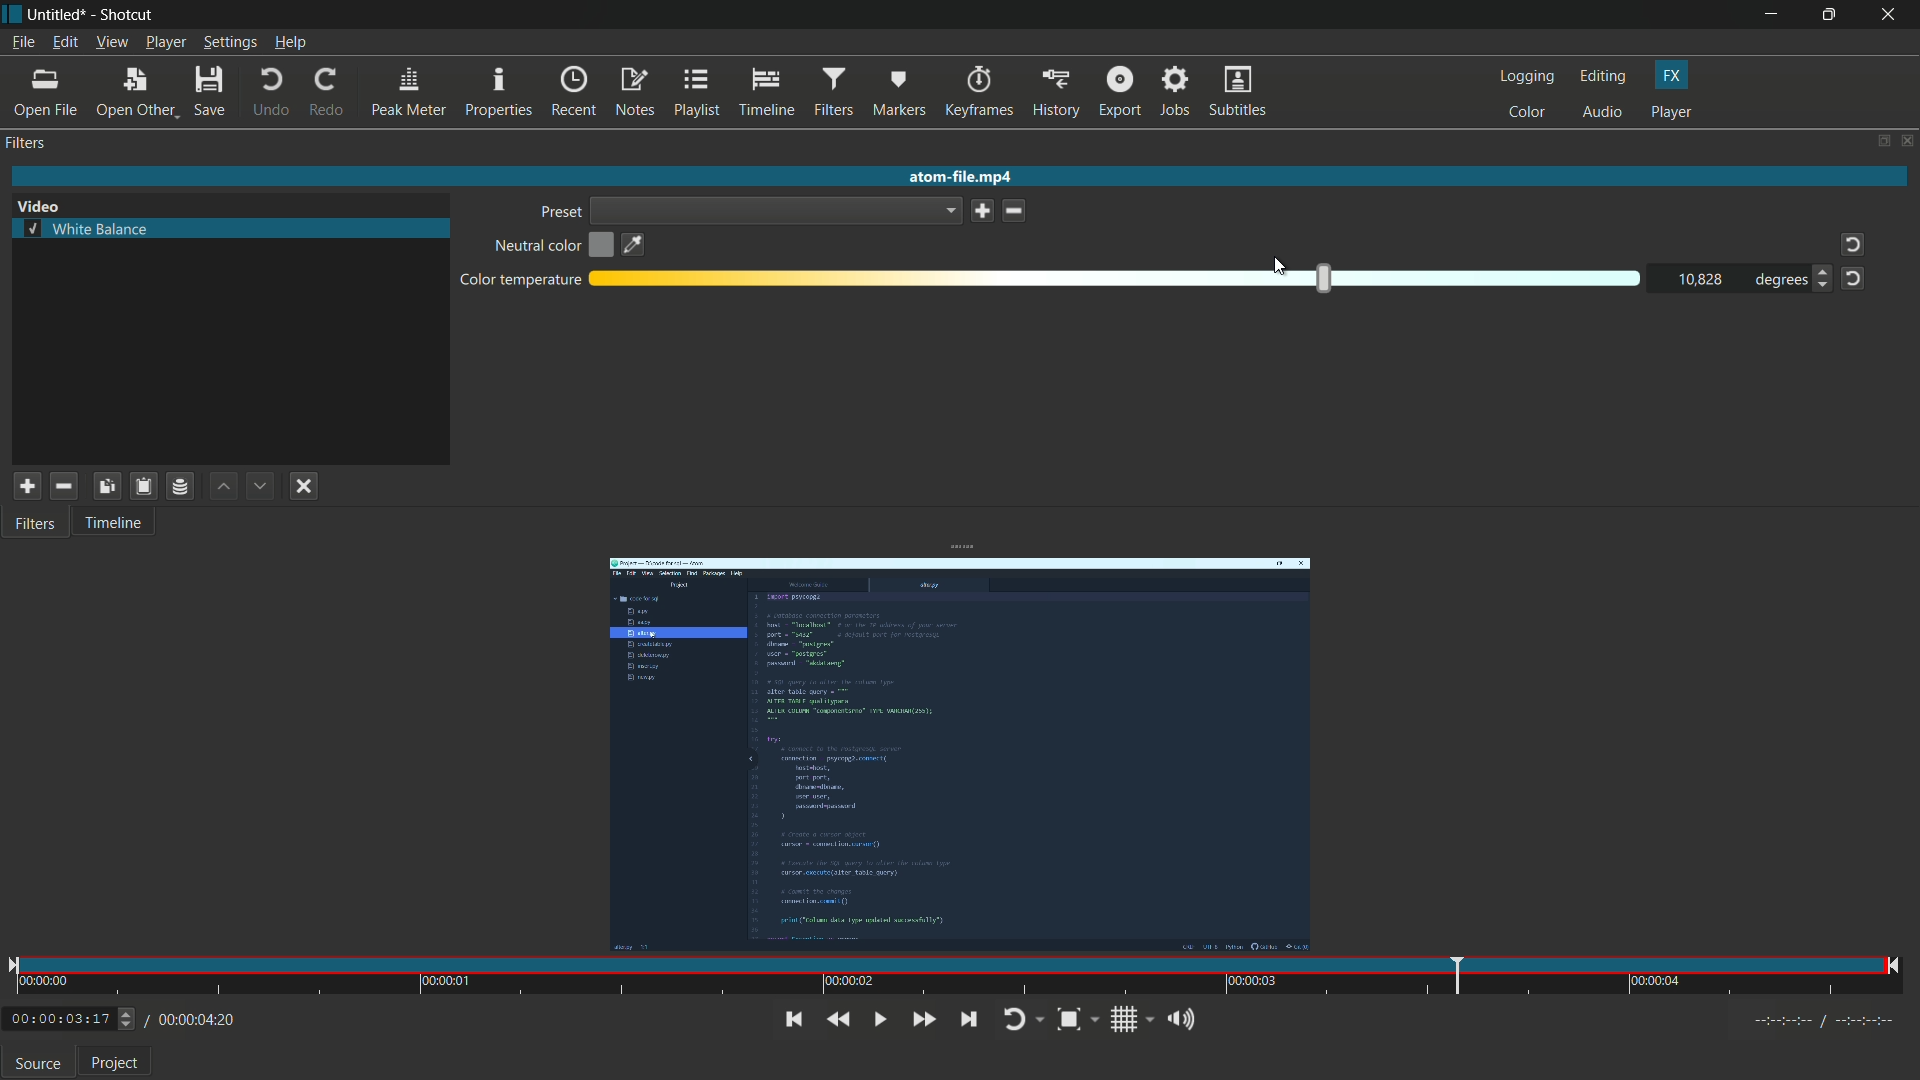 The image size is (1920, 1080). What do you see at coordinates (500, 93) in the screenshot?
I see `properties` at bounding box center [500, 93].